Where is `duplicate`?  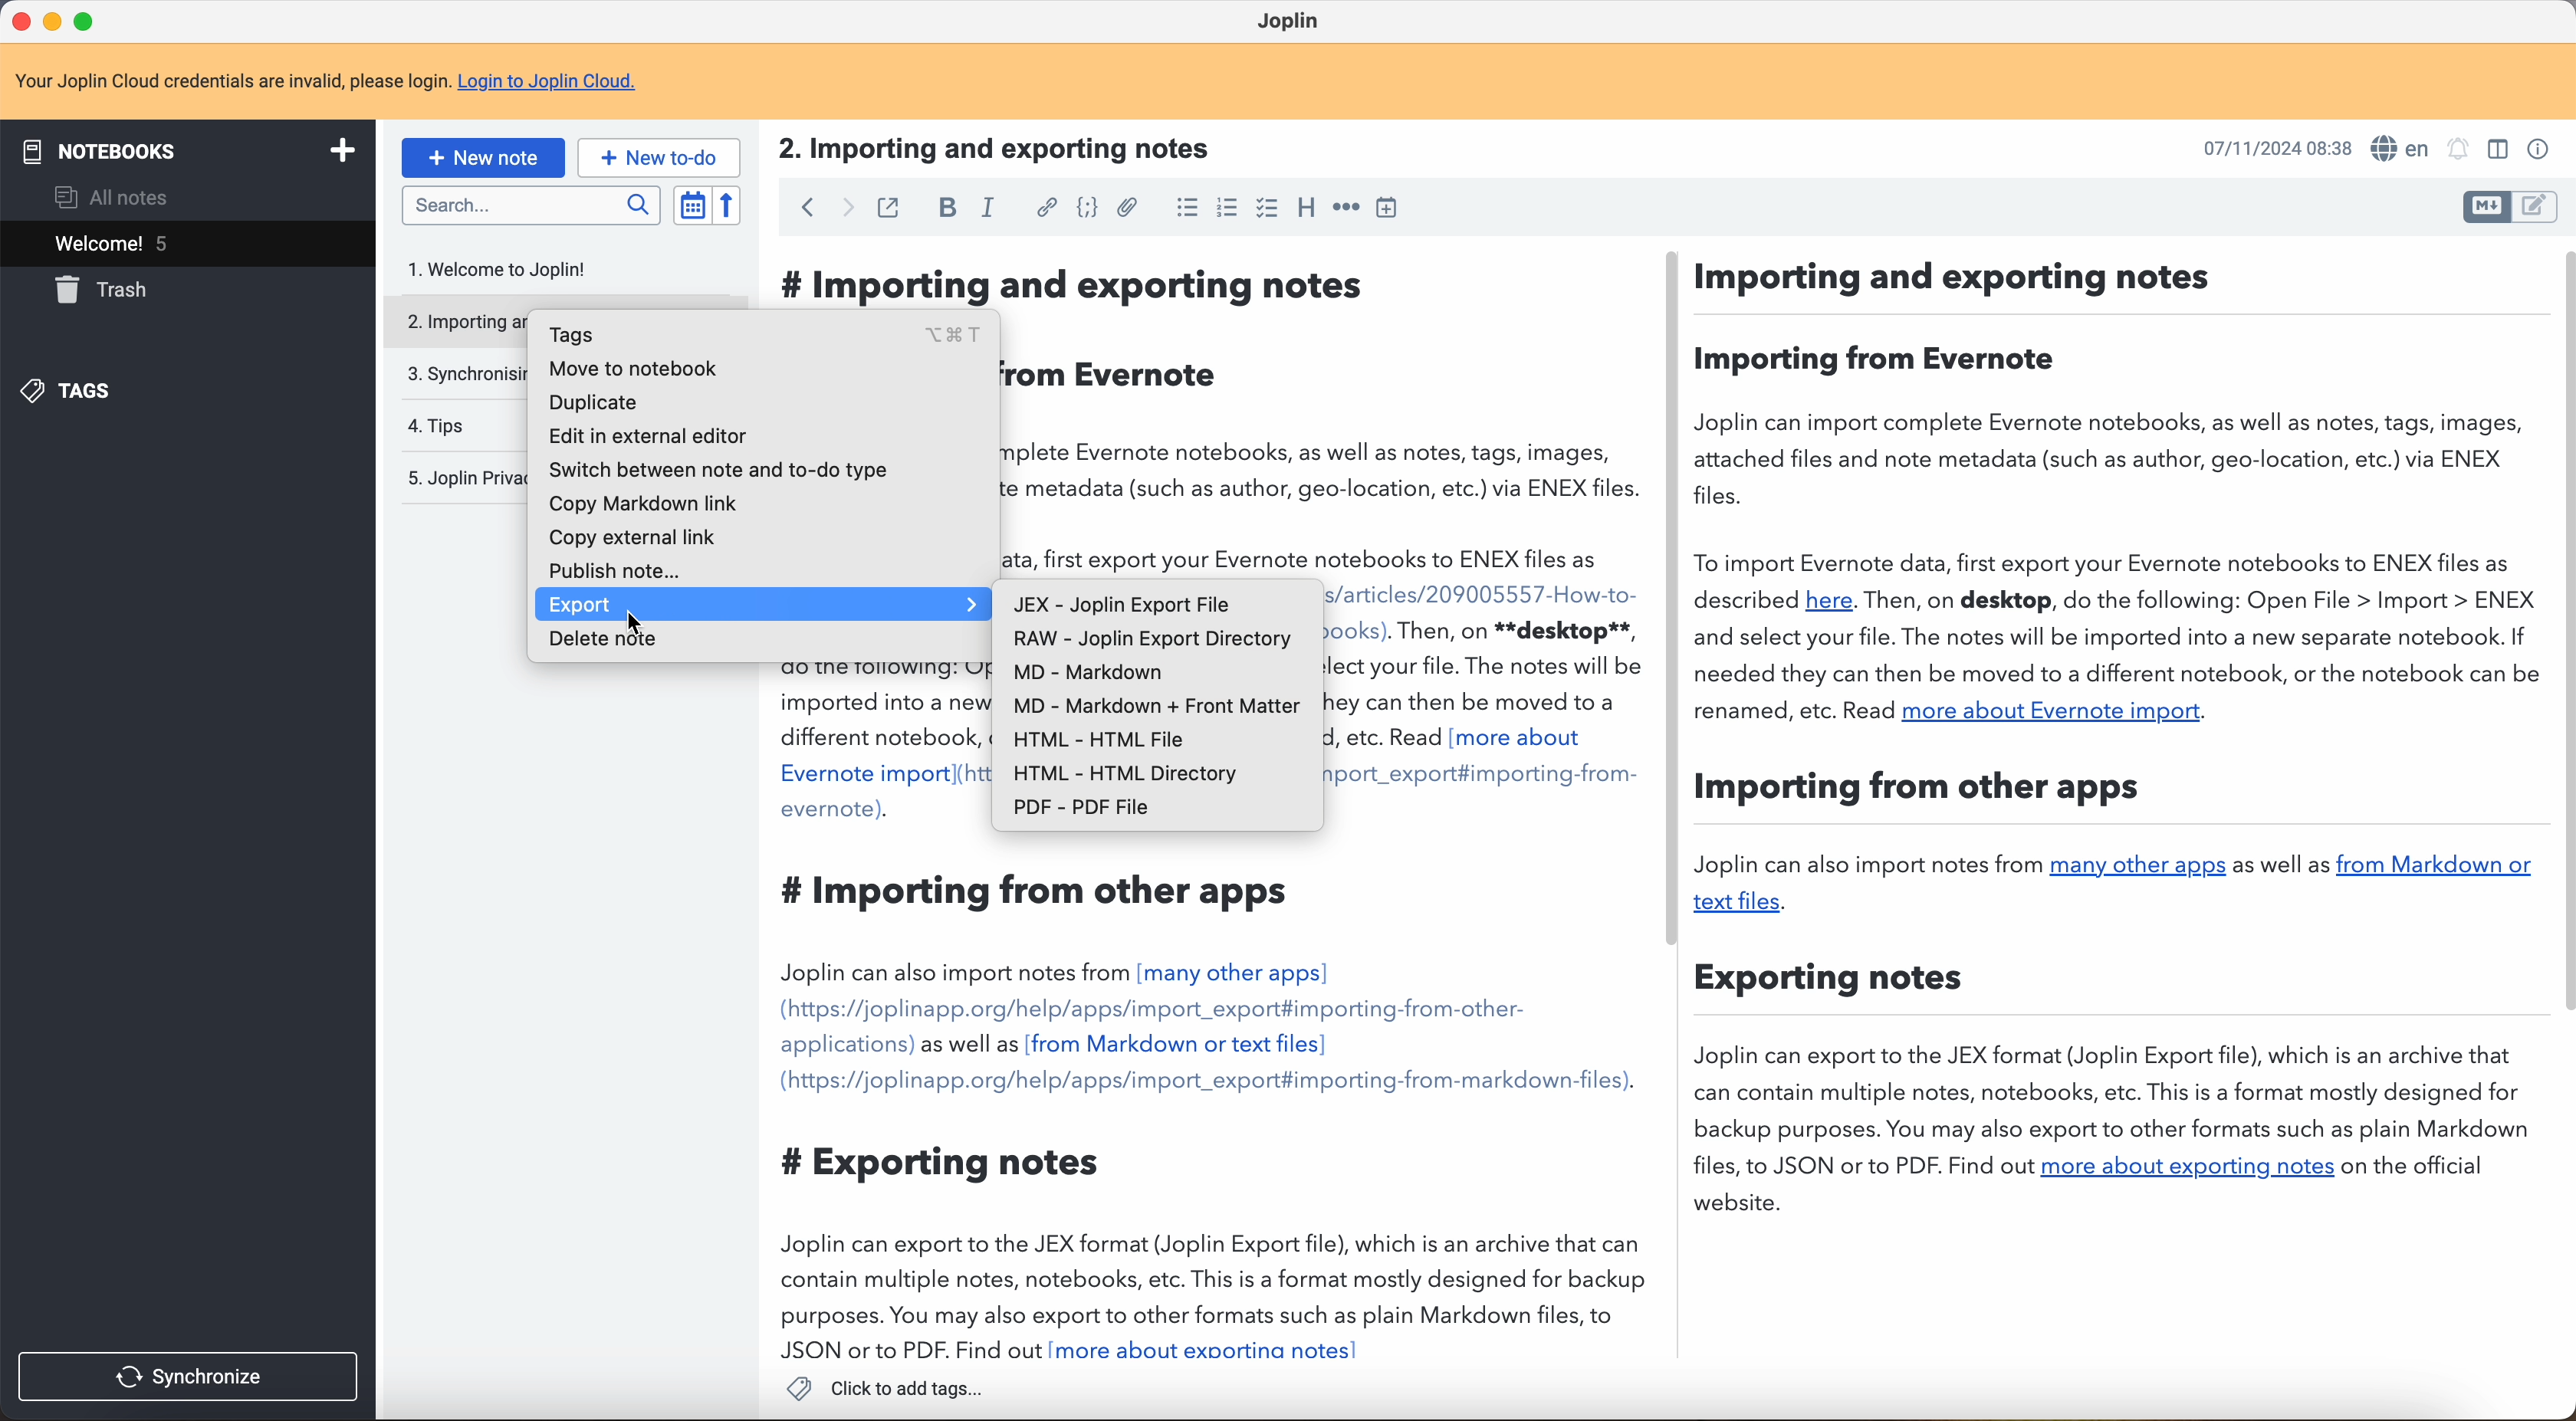
duplicate is located at coordinates (594, 401).